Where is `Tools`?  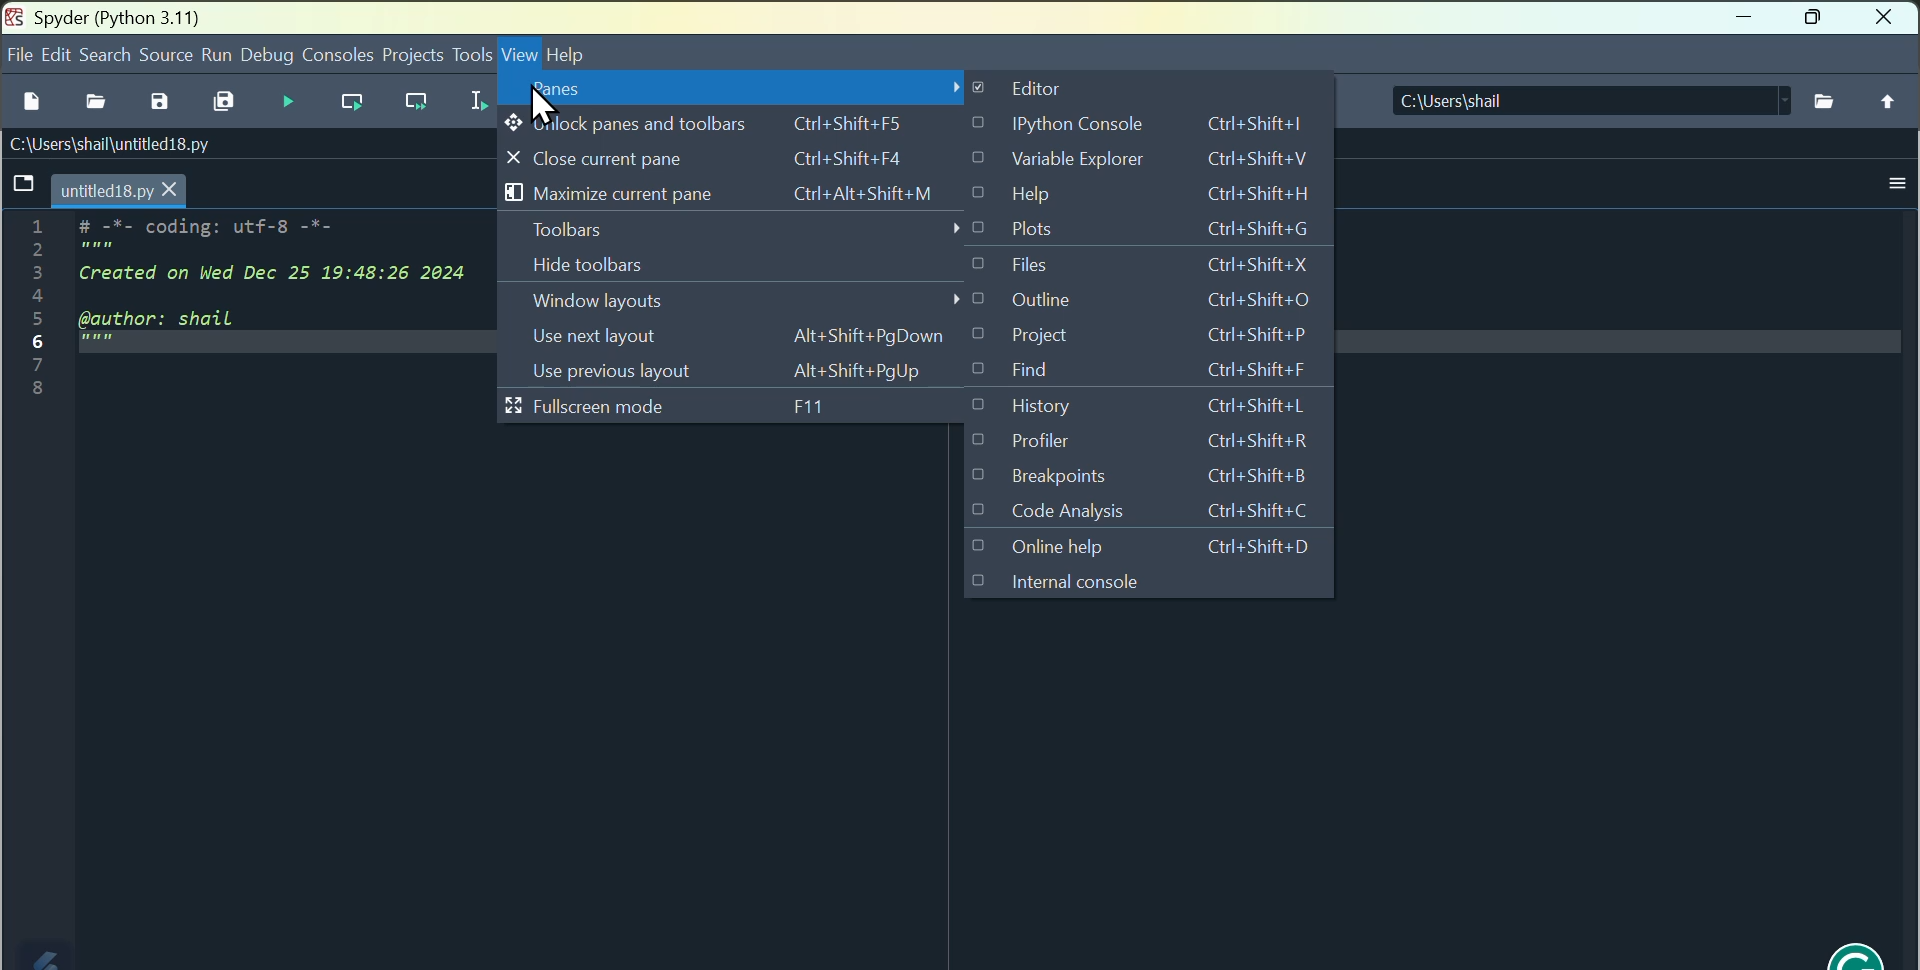
Tools is located at coordinates (471, 54).